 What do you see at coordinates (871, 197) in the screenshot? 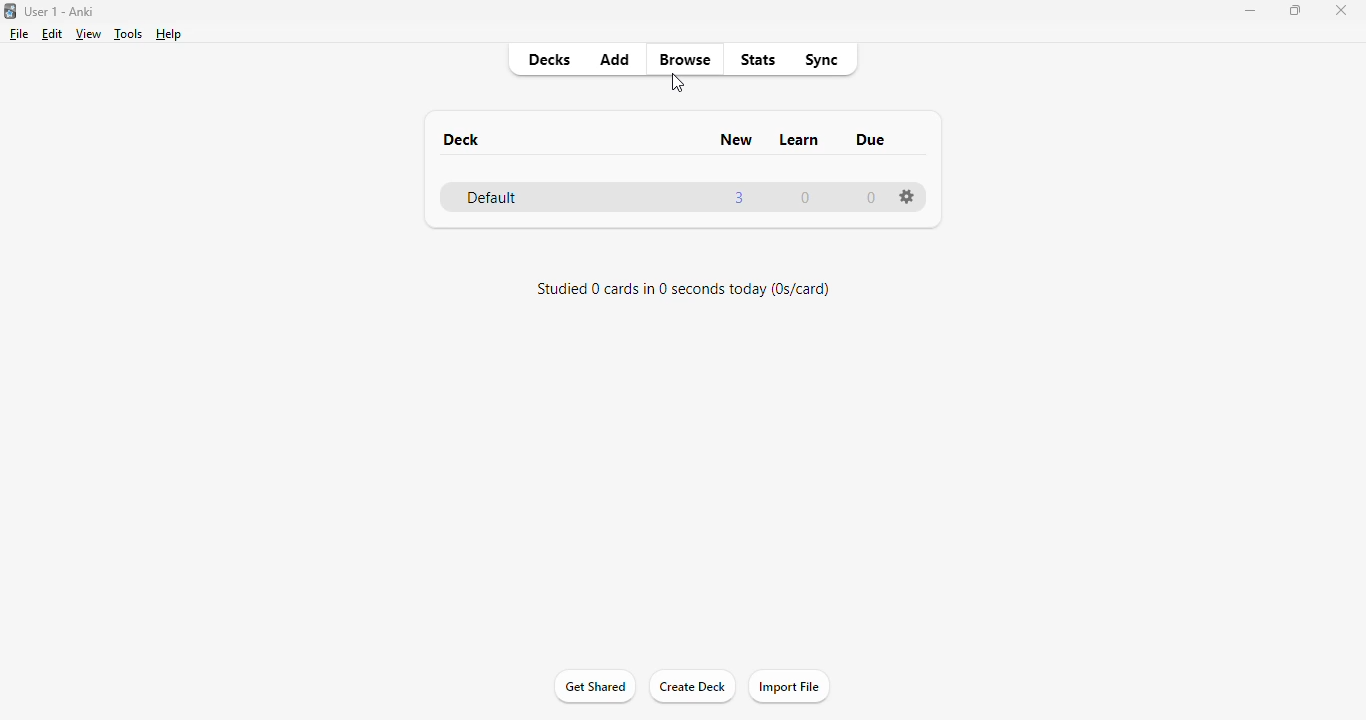
I see `0` at bounding box center [871, 197].